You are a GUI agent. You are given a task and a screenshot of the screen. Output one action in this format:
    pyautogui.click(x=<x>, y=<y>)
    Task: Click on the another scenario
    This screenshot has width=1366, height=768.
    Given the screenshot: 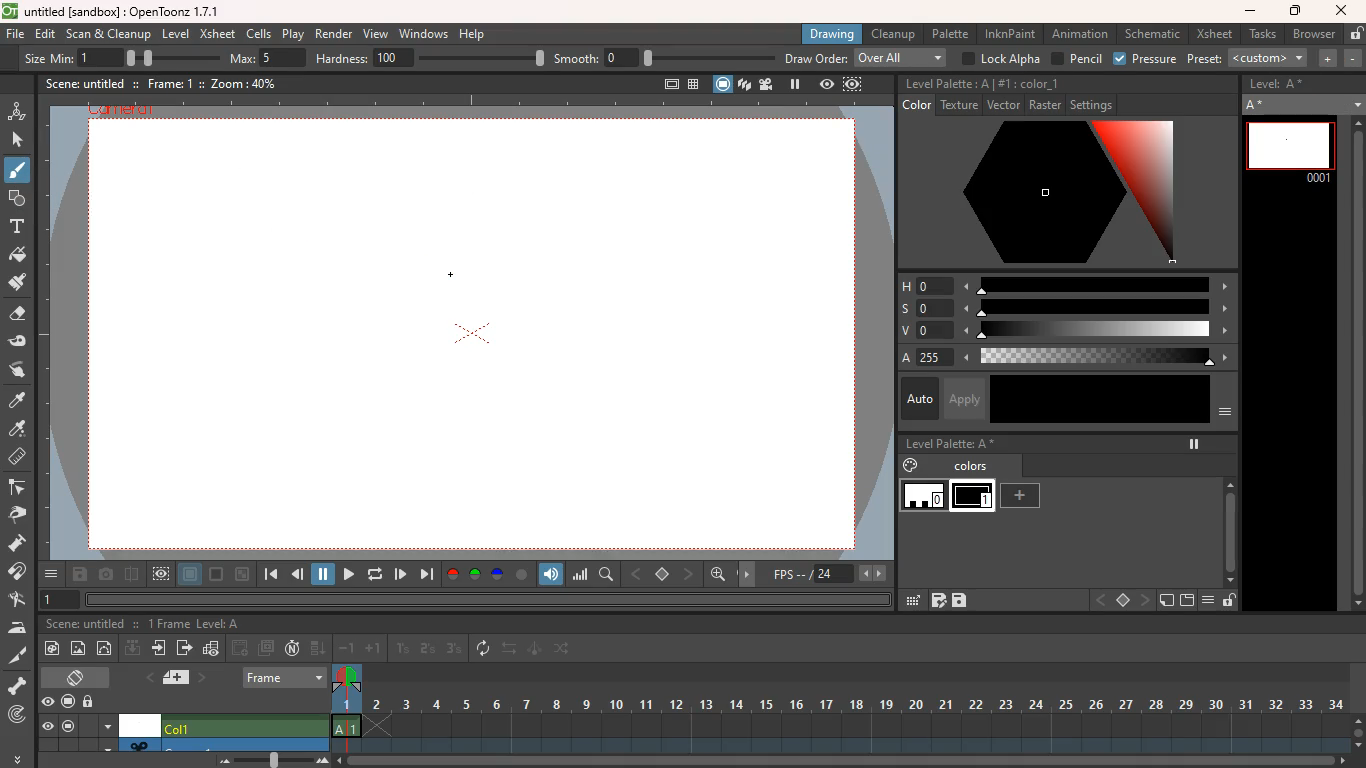 What is the action you would take?
    pyautogui.click(x=225, y=744)
    